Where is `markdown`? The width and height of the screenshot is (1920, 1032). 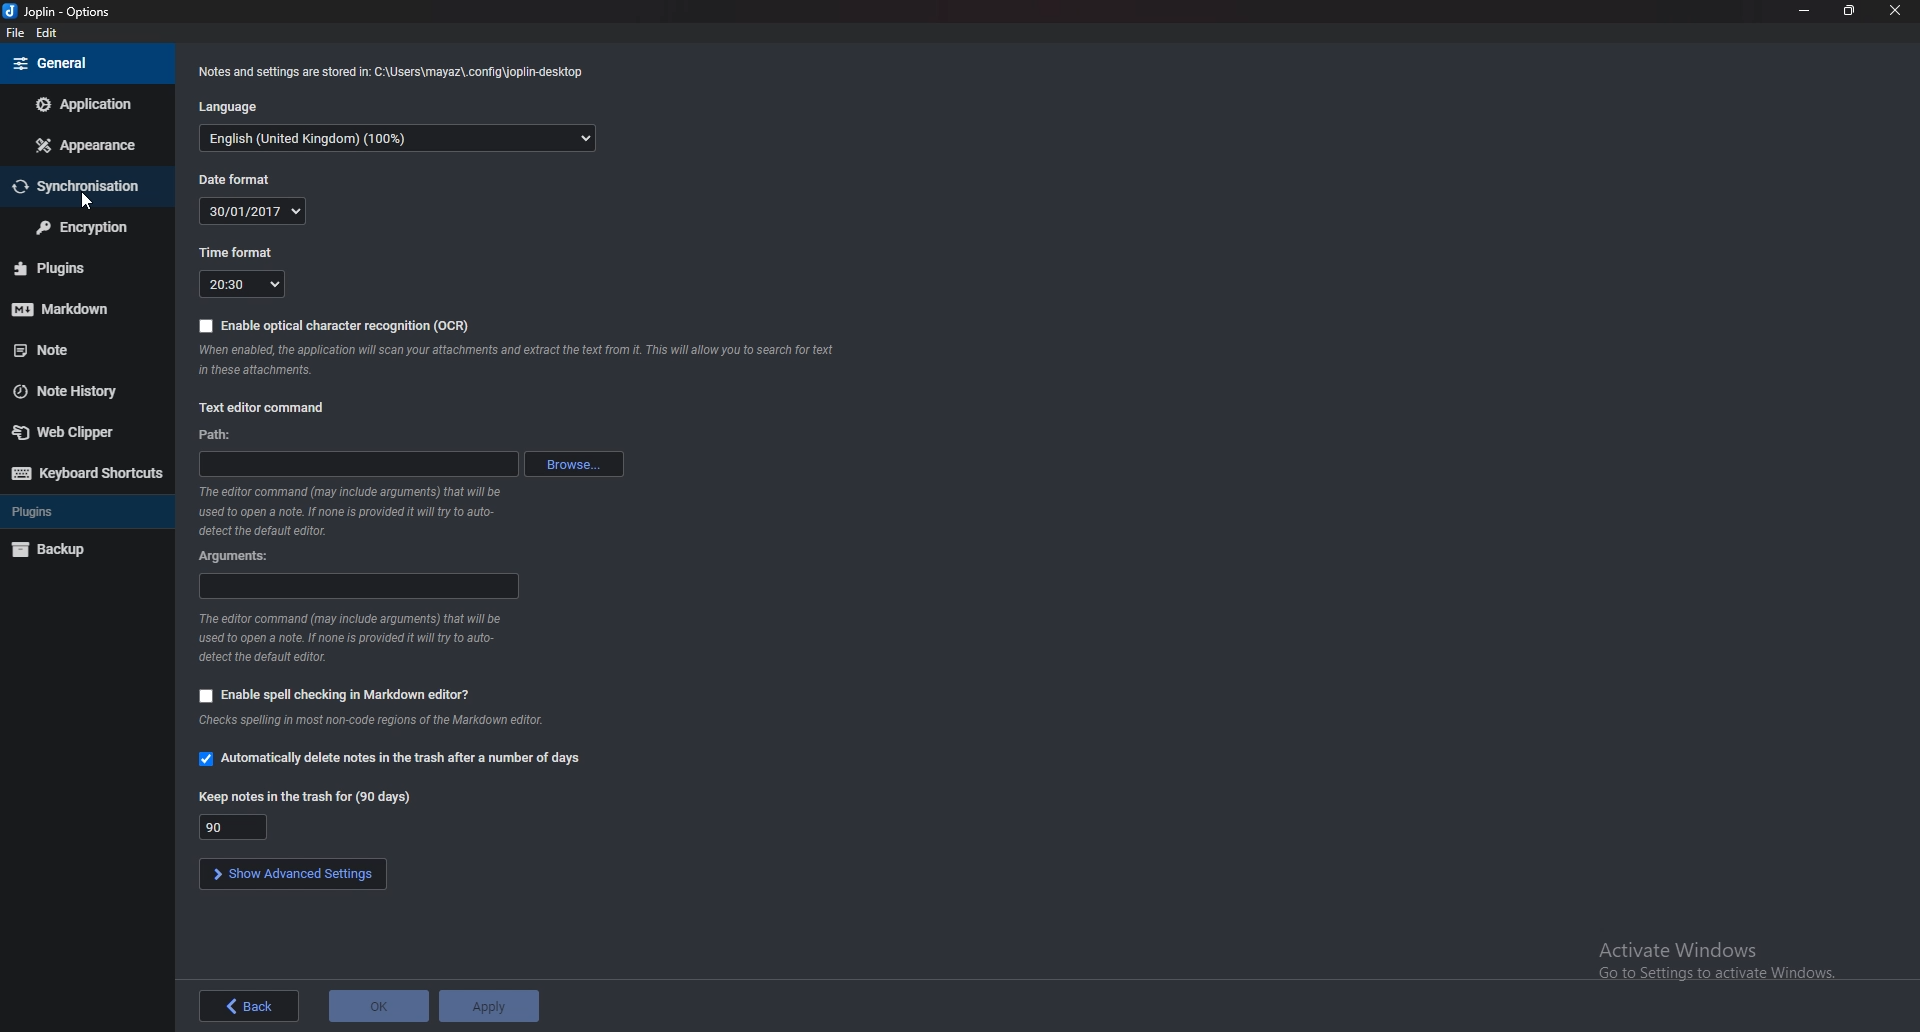
markdown is located at coordinates (80, 309).